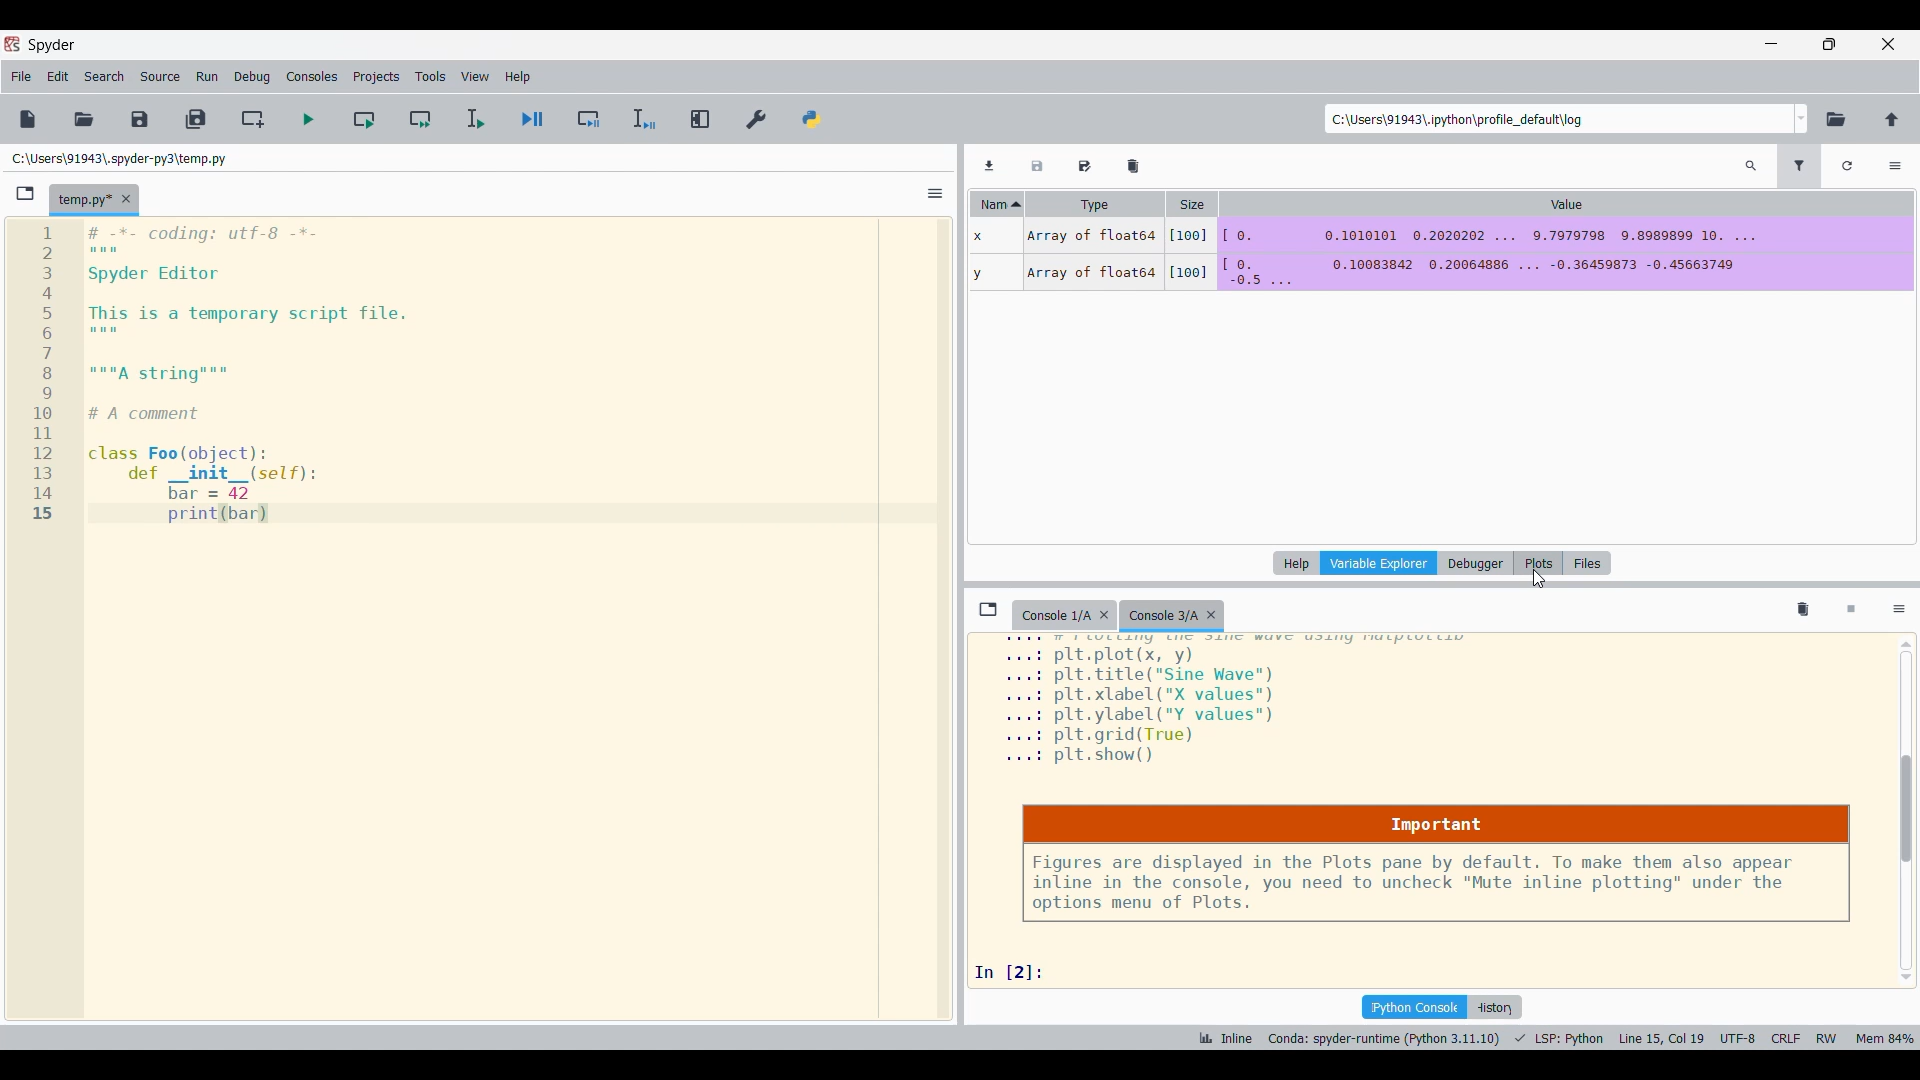 The image size is (1920, 1080). I want to click on IPython console, so click(1414, 1007).